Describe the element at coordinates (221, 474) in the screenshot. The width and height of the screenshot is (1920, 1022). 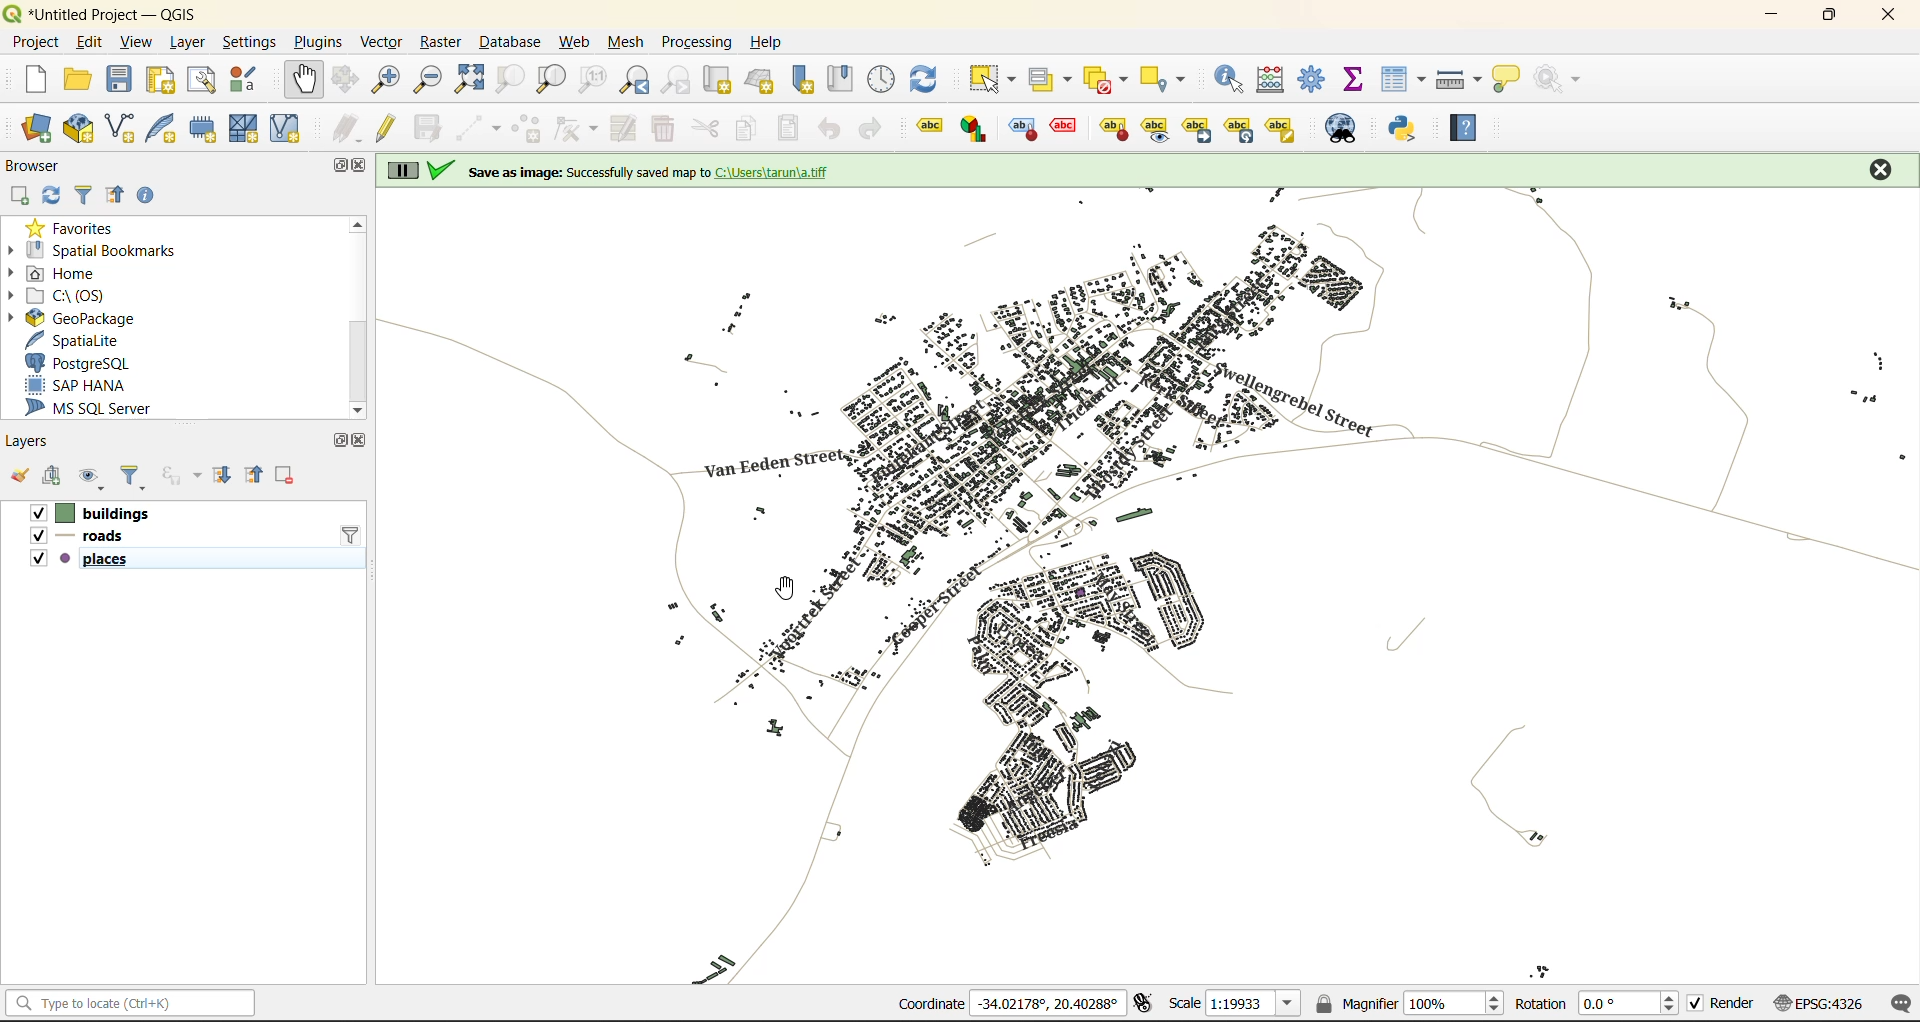
I see `expand all` at that location.